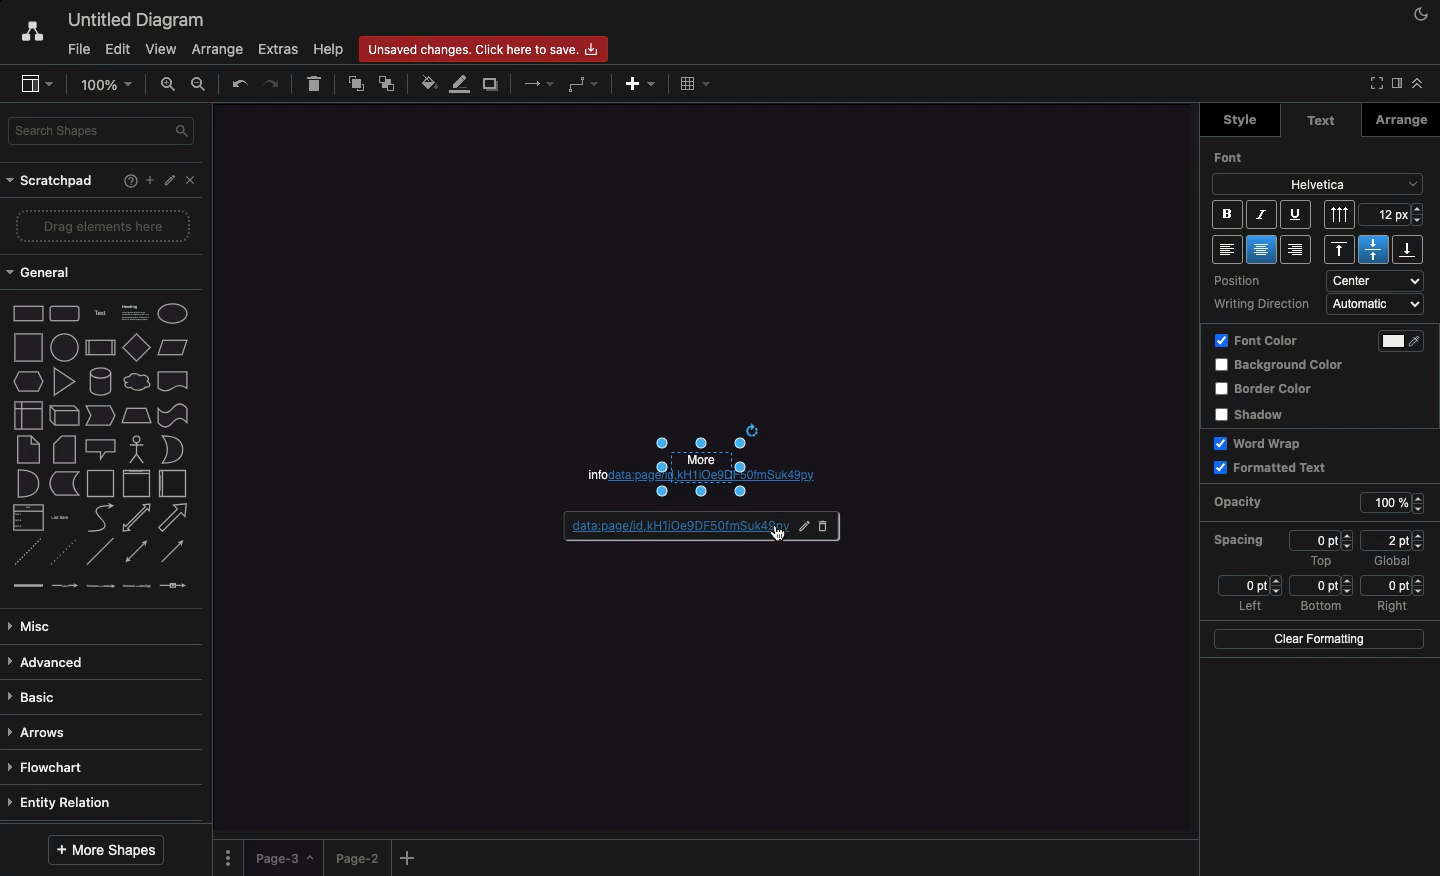 The height and width of the screenshot is (876, 1440). I want to click on process, so click(100, 348).